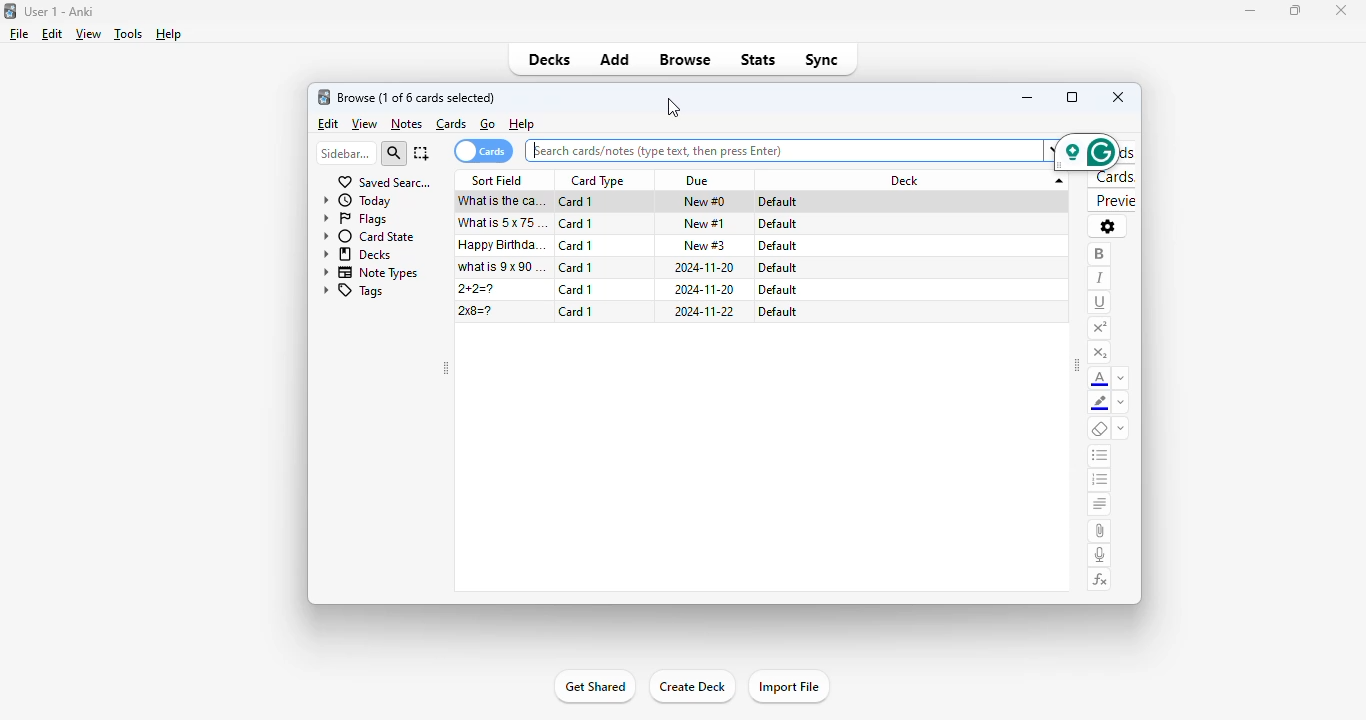 Image resolution: width=1366 pixels, height=720 pixels. What do you see at coordinates (674, 109) in the screenshot?
I see `cursor` at bounding box center [674, 109].